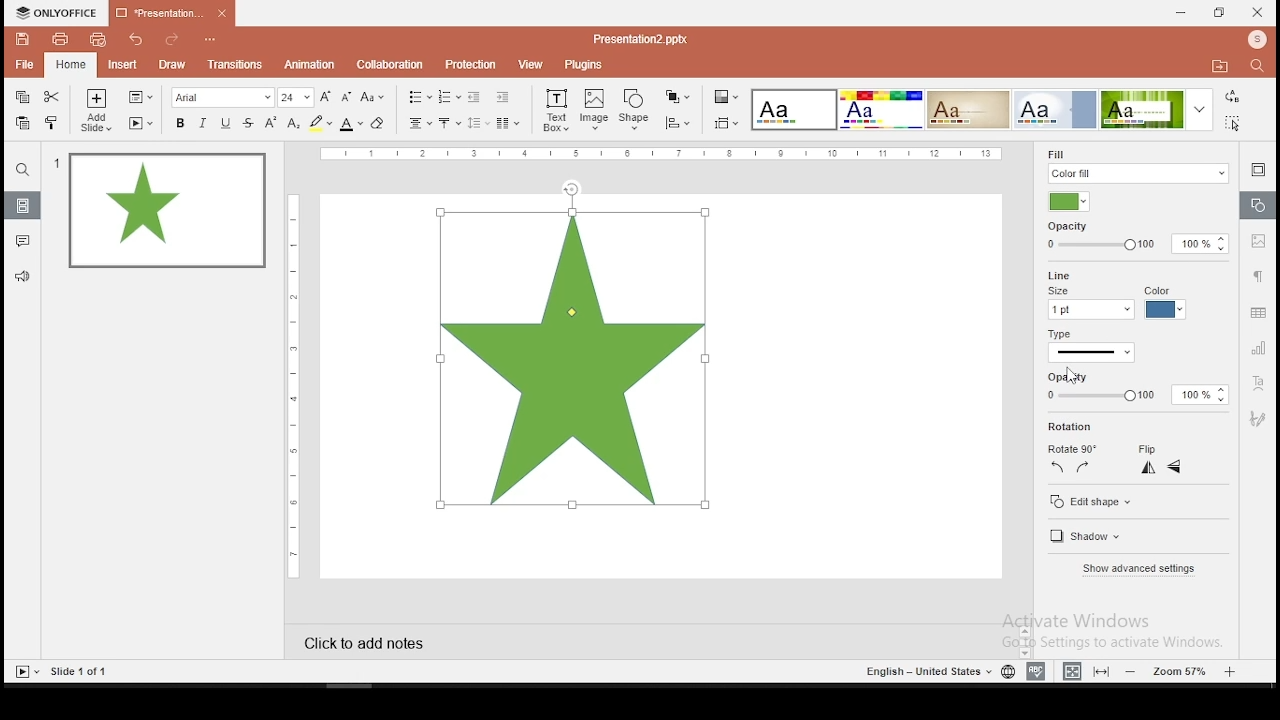  I want to click on rotate 90, so click(1070, 448).